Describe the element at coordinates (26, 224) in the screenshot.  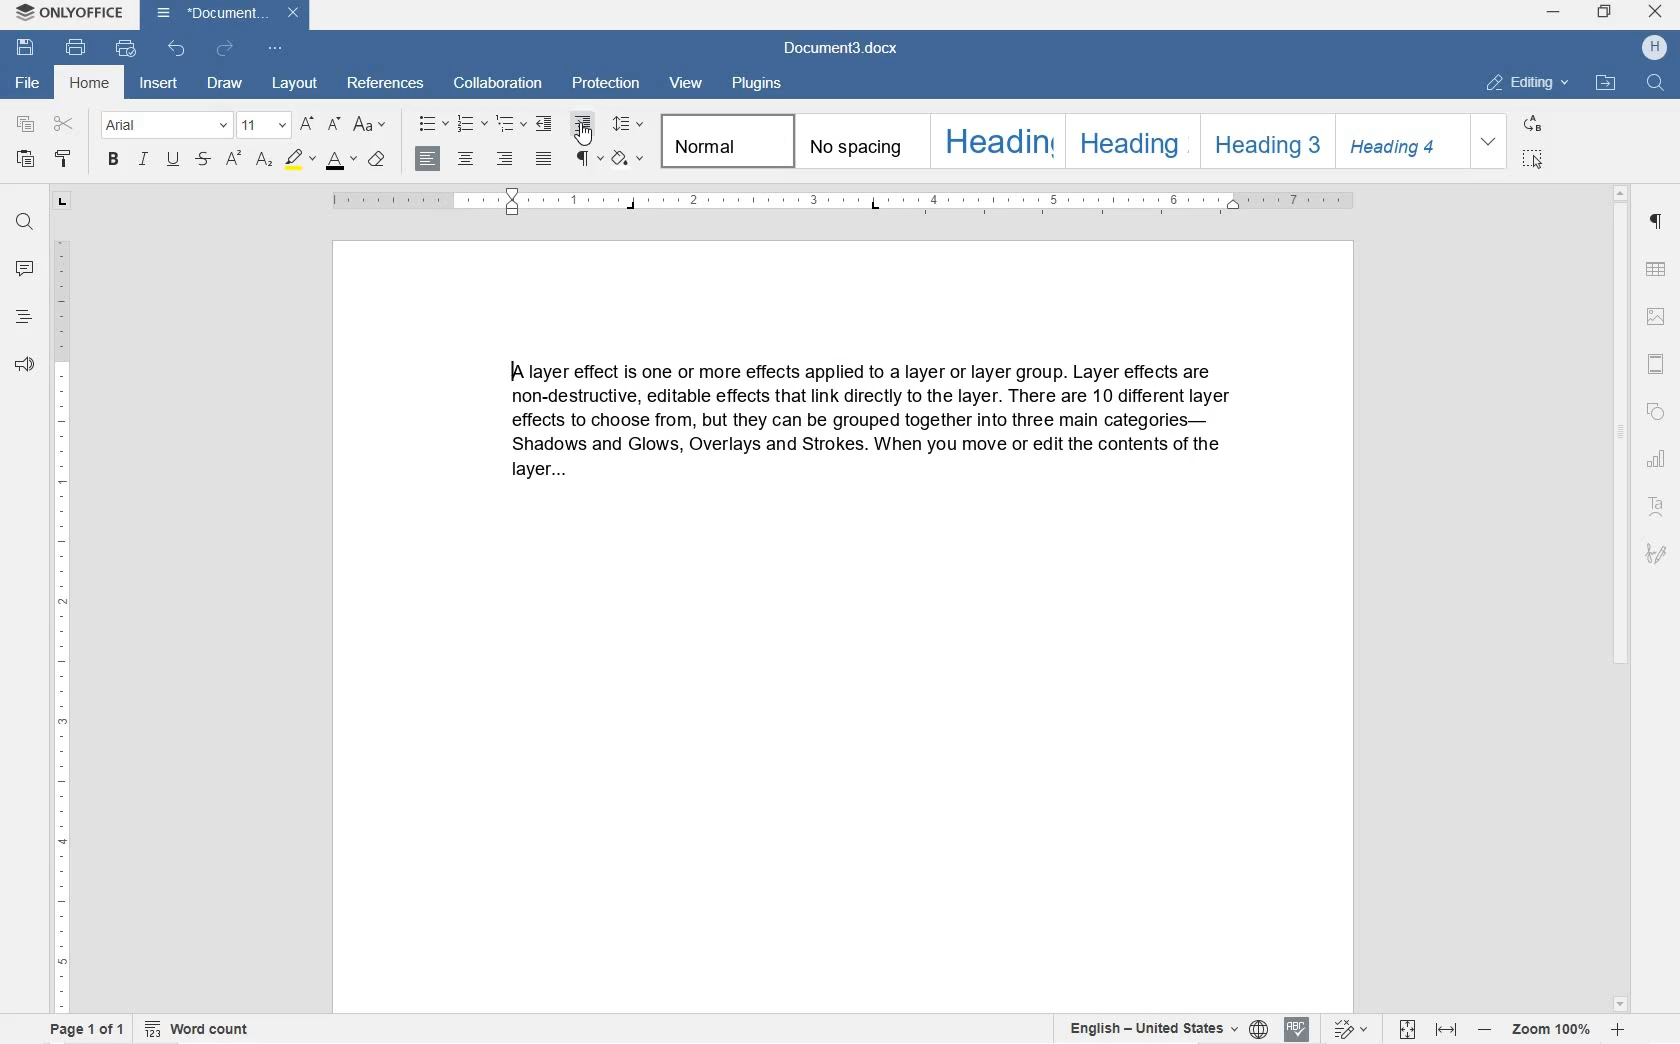
I see `FIND` at that location.